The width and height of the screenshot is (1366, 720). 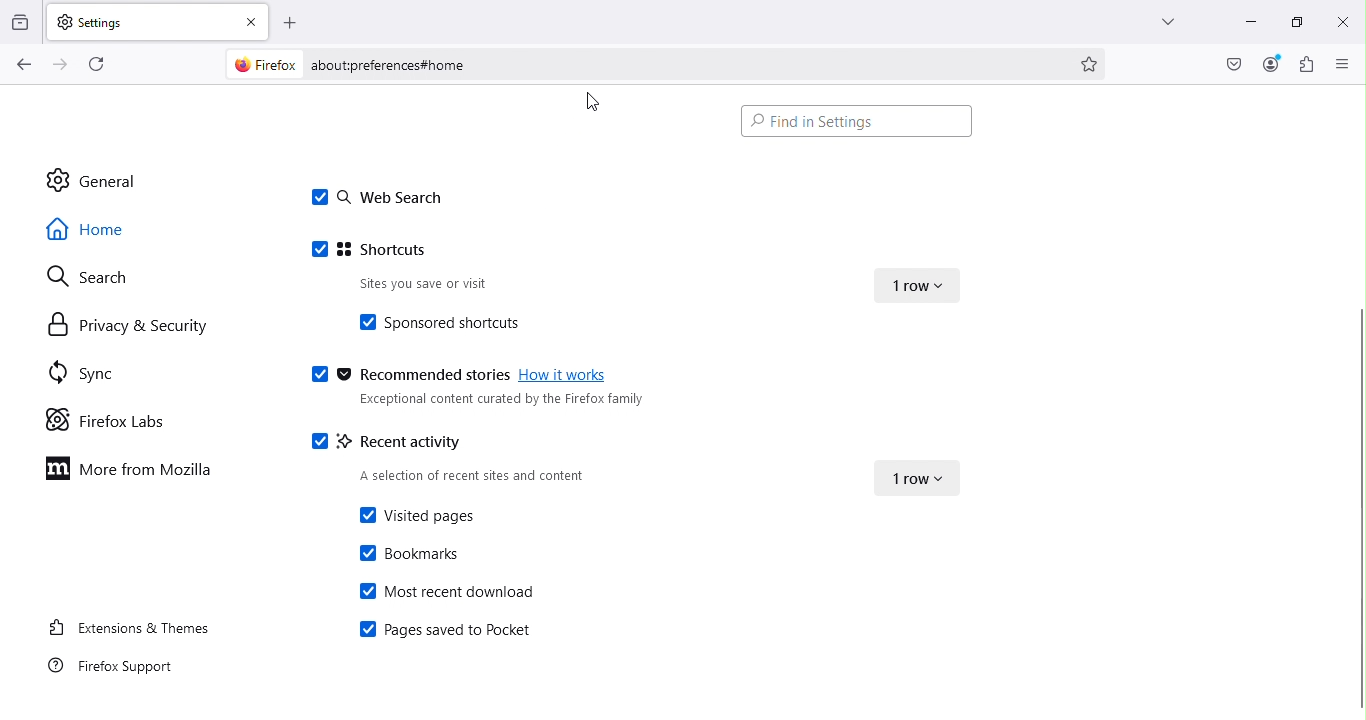 What do you see at coordinates (911, 474) in the screenshot?
I see `Drop down menu` at bounding box center [911, 474].